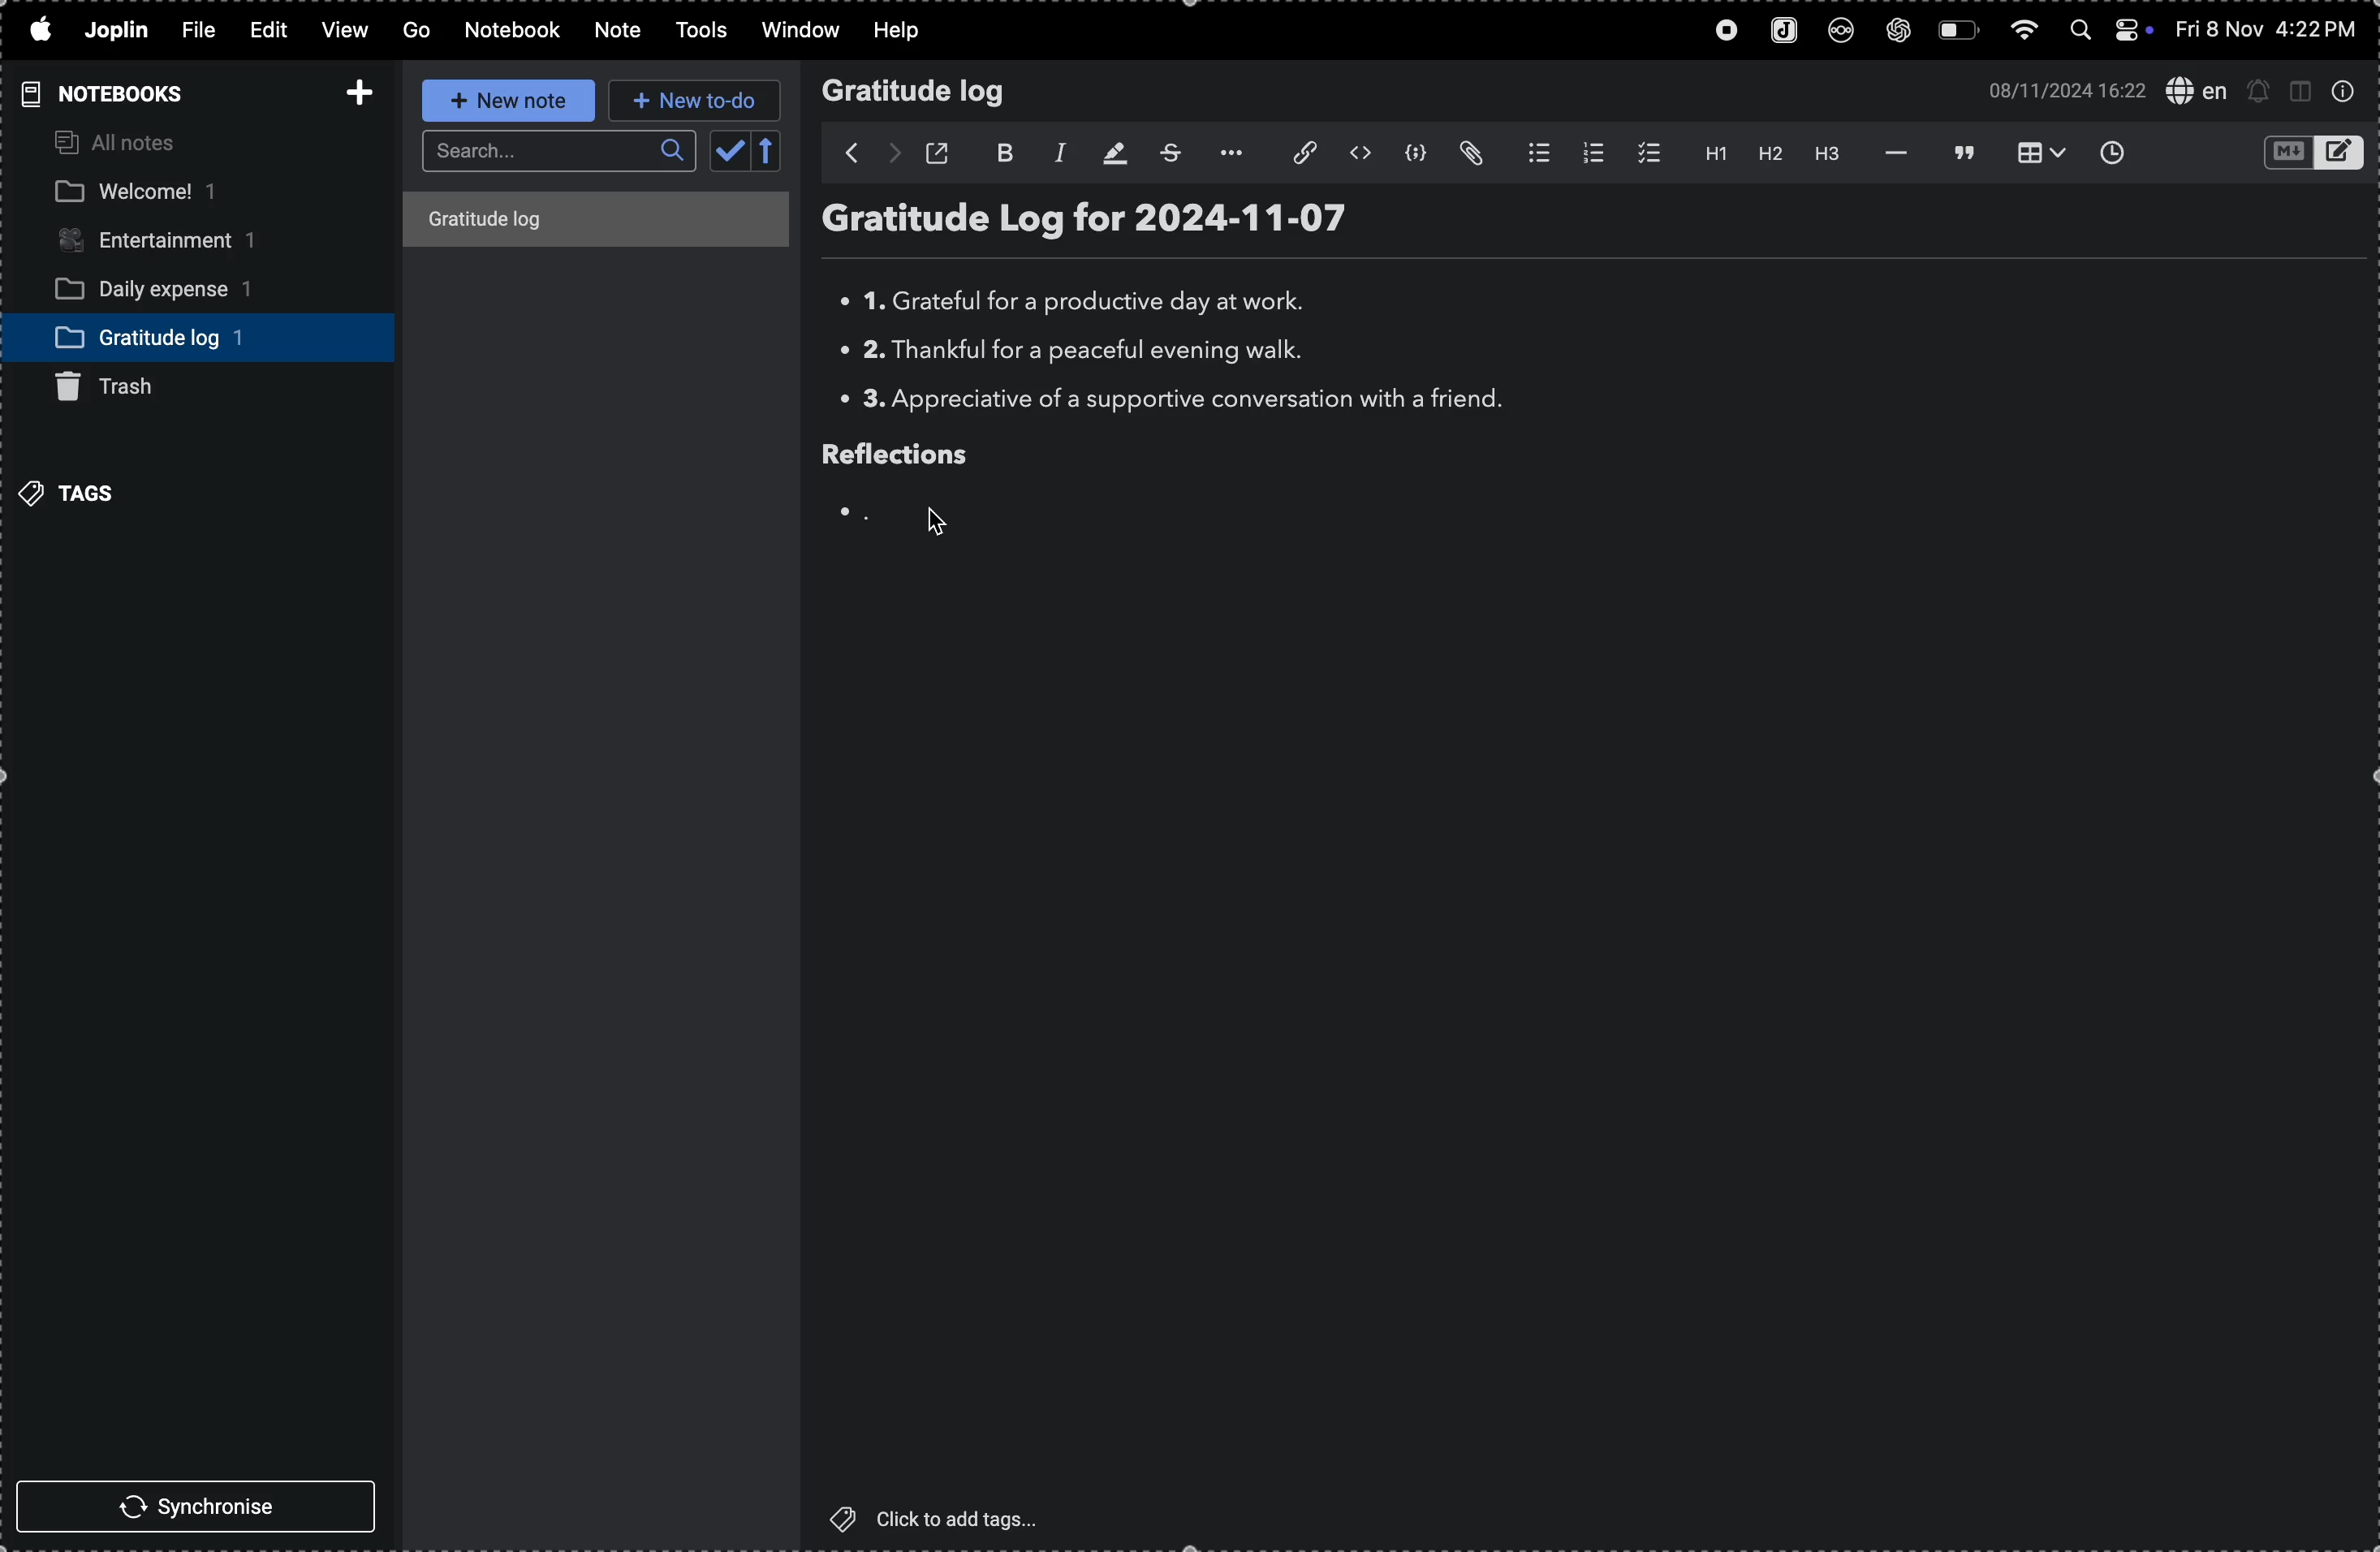 The height and width of the screenshot is (1552, 2380). I want to click on bullet list, so click(1531, 153).